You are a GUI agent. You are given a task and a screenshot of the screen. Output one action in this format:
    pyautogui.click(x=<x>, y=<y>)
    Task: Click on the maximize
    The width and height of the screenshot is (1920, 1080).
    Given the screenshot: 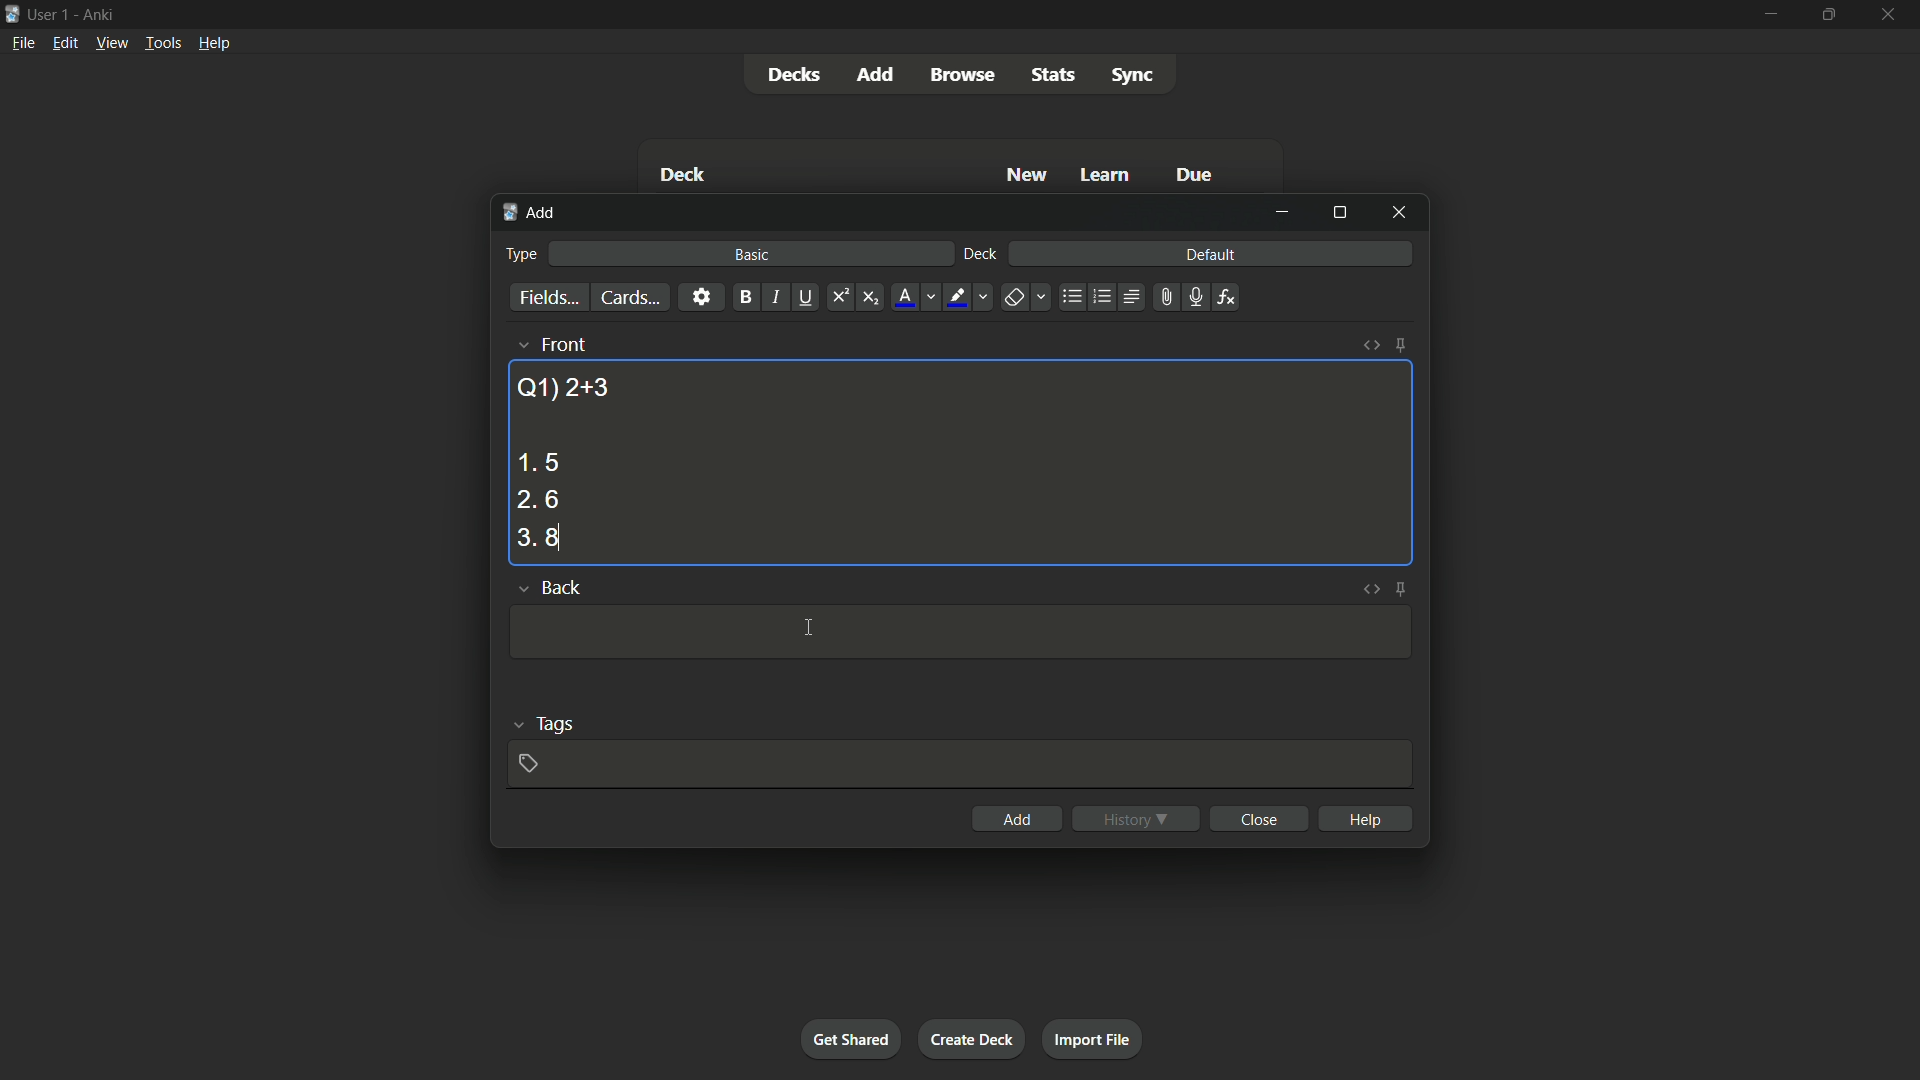 What is the action you would take?
    pyautogui.click(x=1826, y=14)
    